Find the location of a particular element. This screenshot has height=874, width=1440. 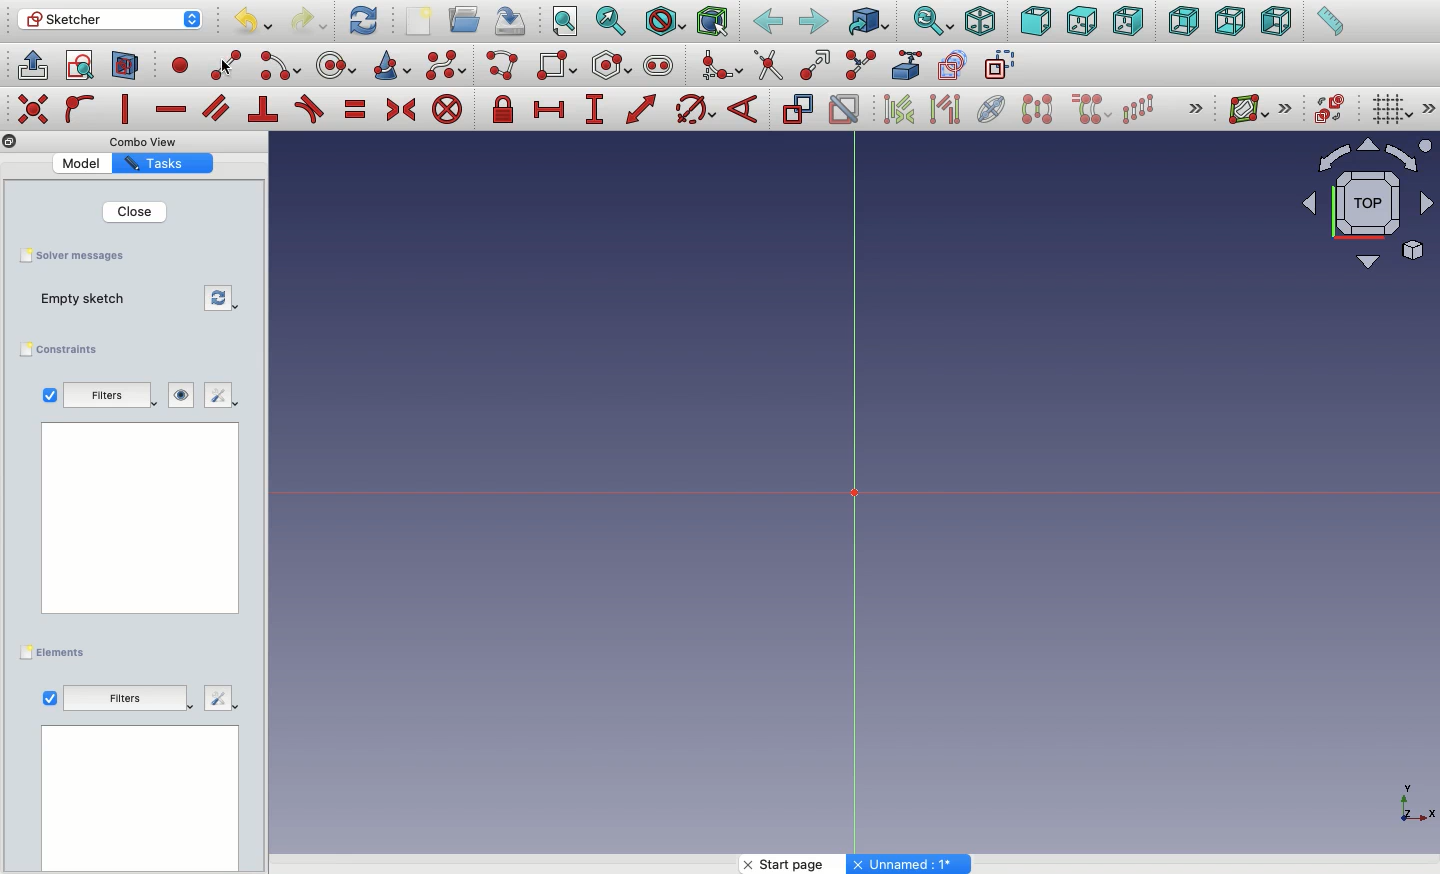

Save is located at coordinates (515, 21).